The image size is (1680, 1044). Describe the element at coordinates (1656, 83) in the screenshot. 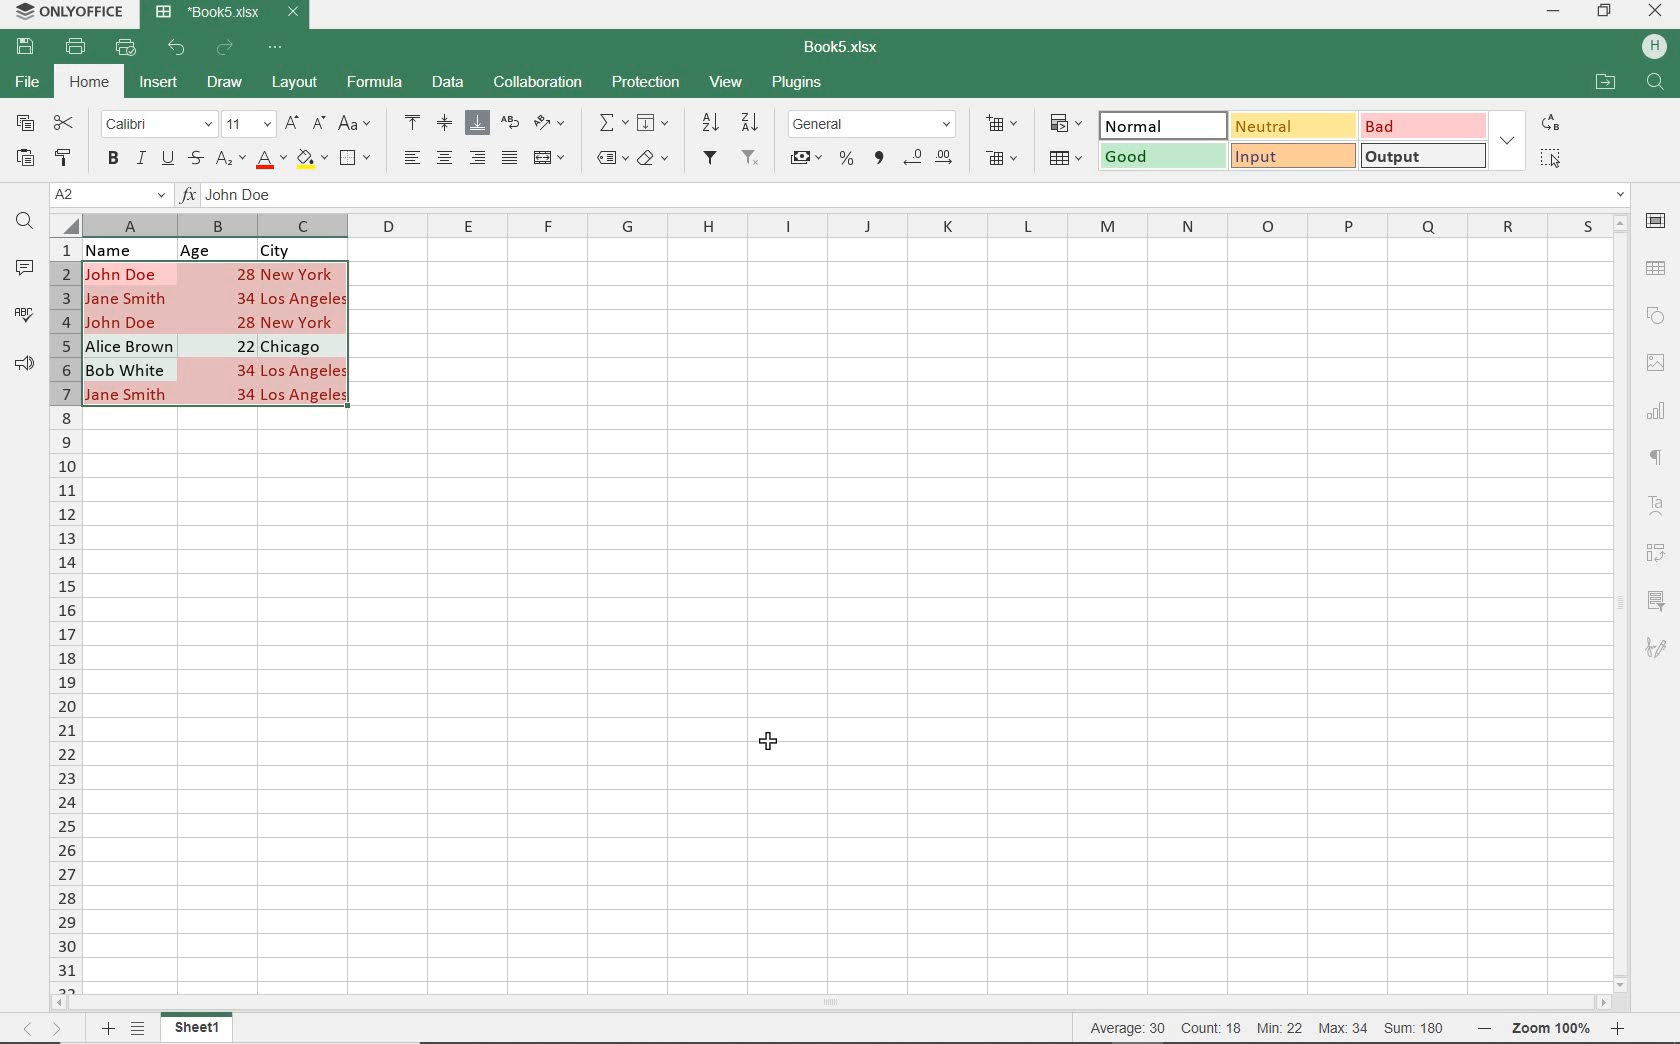

I see `Search` at that location.